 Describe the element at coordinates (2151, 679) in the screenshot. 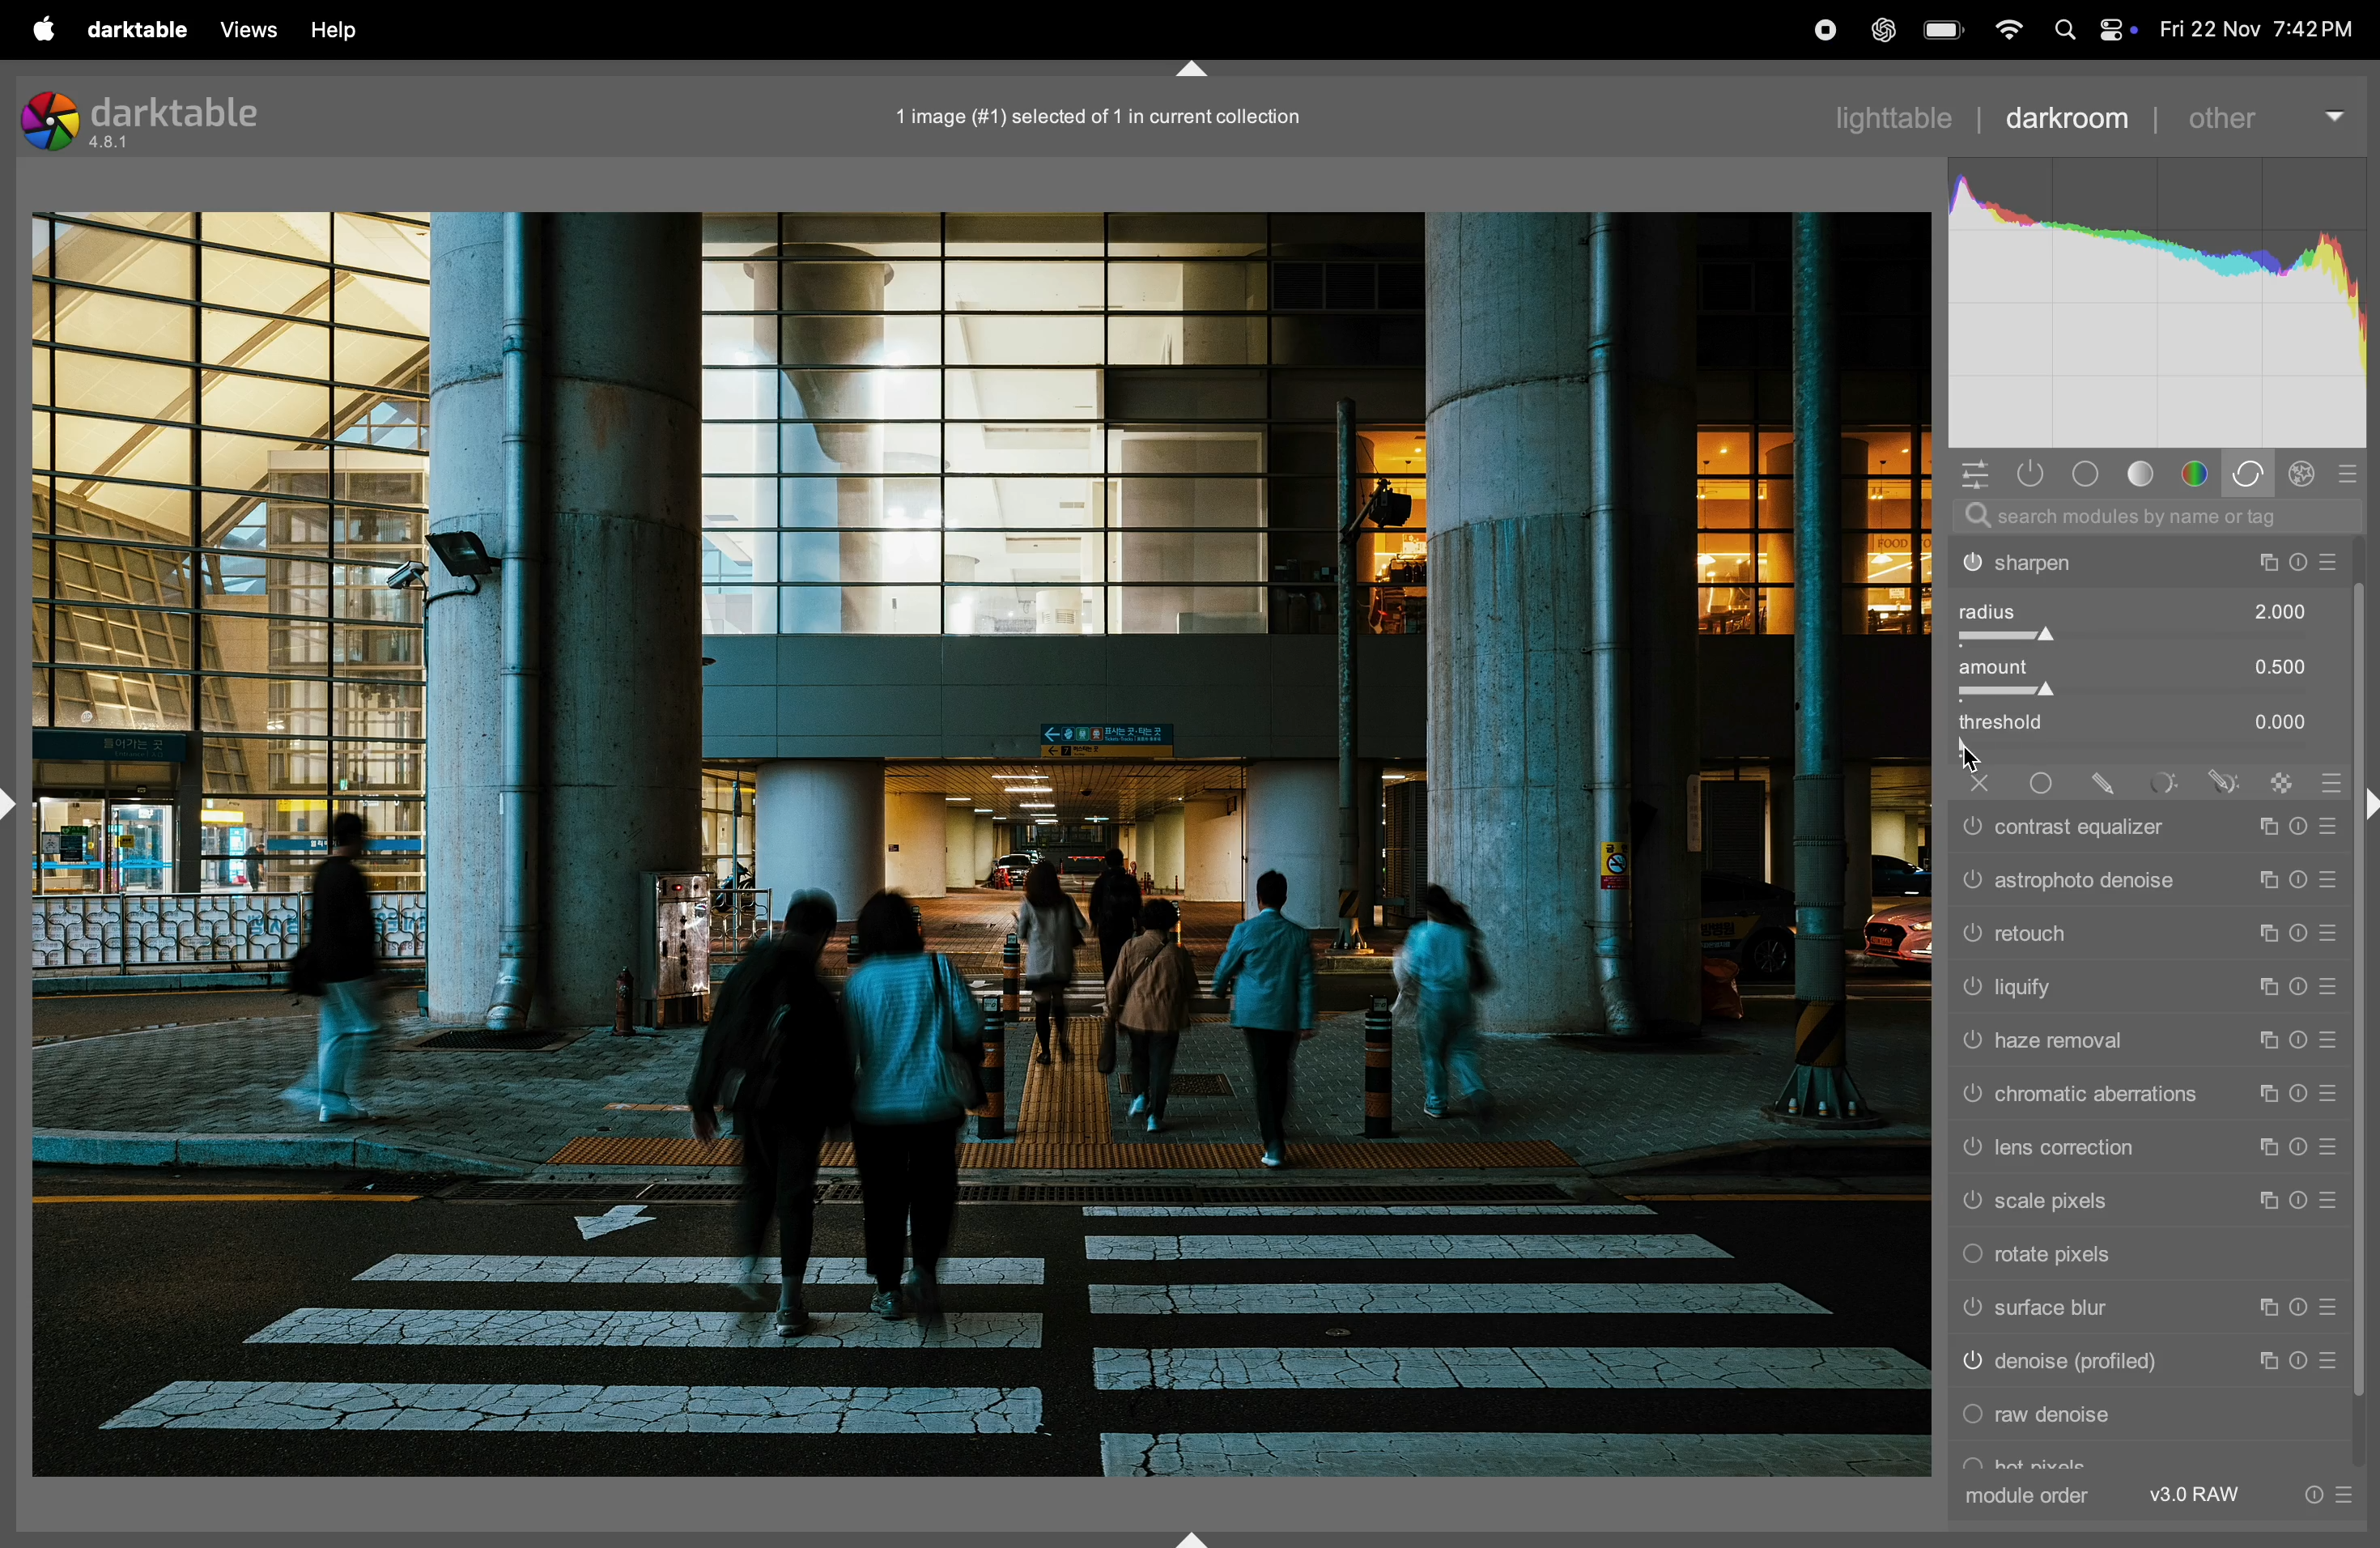

I see `amount` at that location.